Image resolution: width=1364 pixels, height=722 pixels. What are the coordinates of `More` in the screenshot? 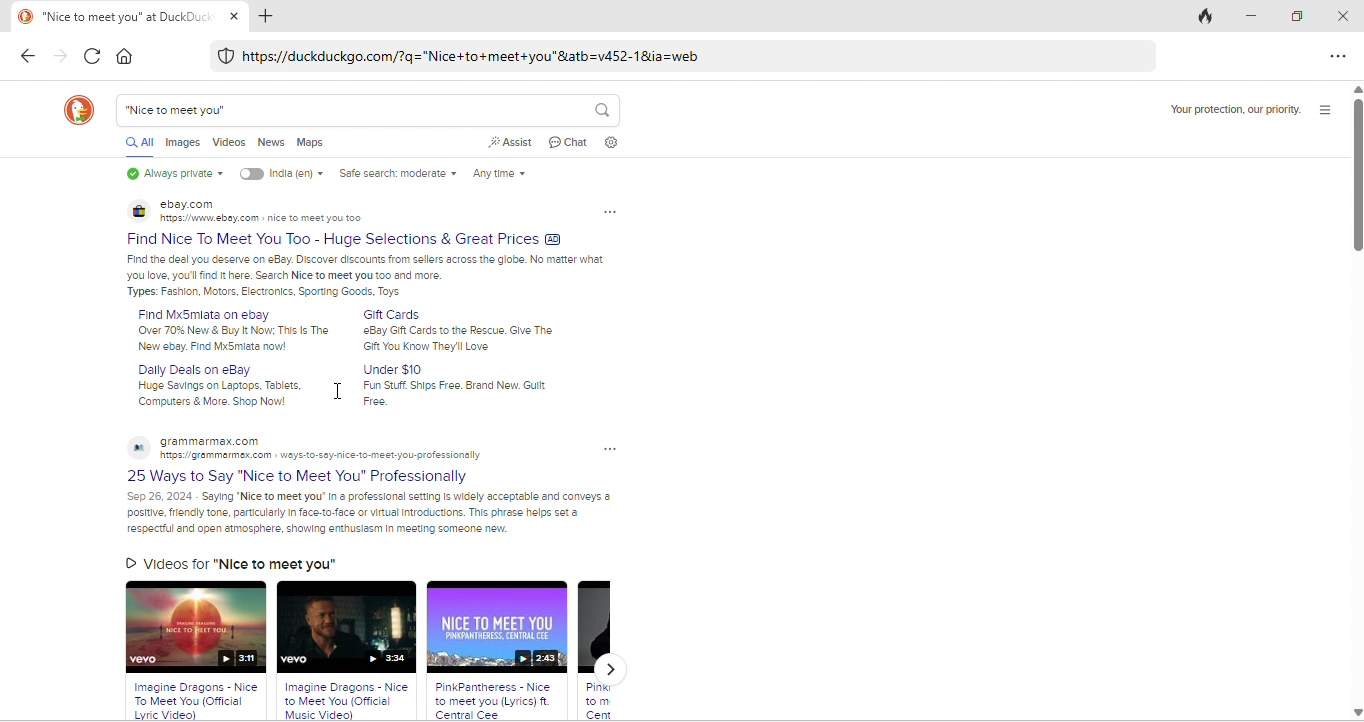 It's located at (611, 448).